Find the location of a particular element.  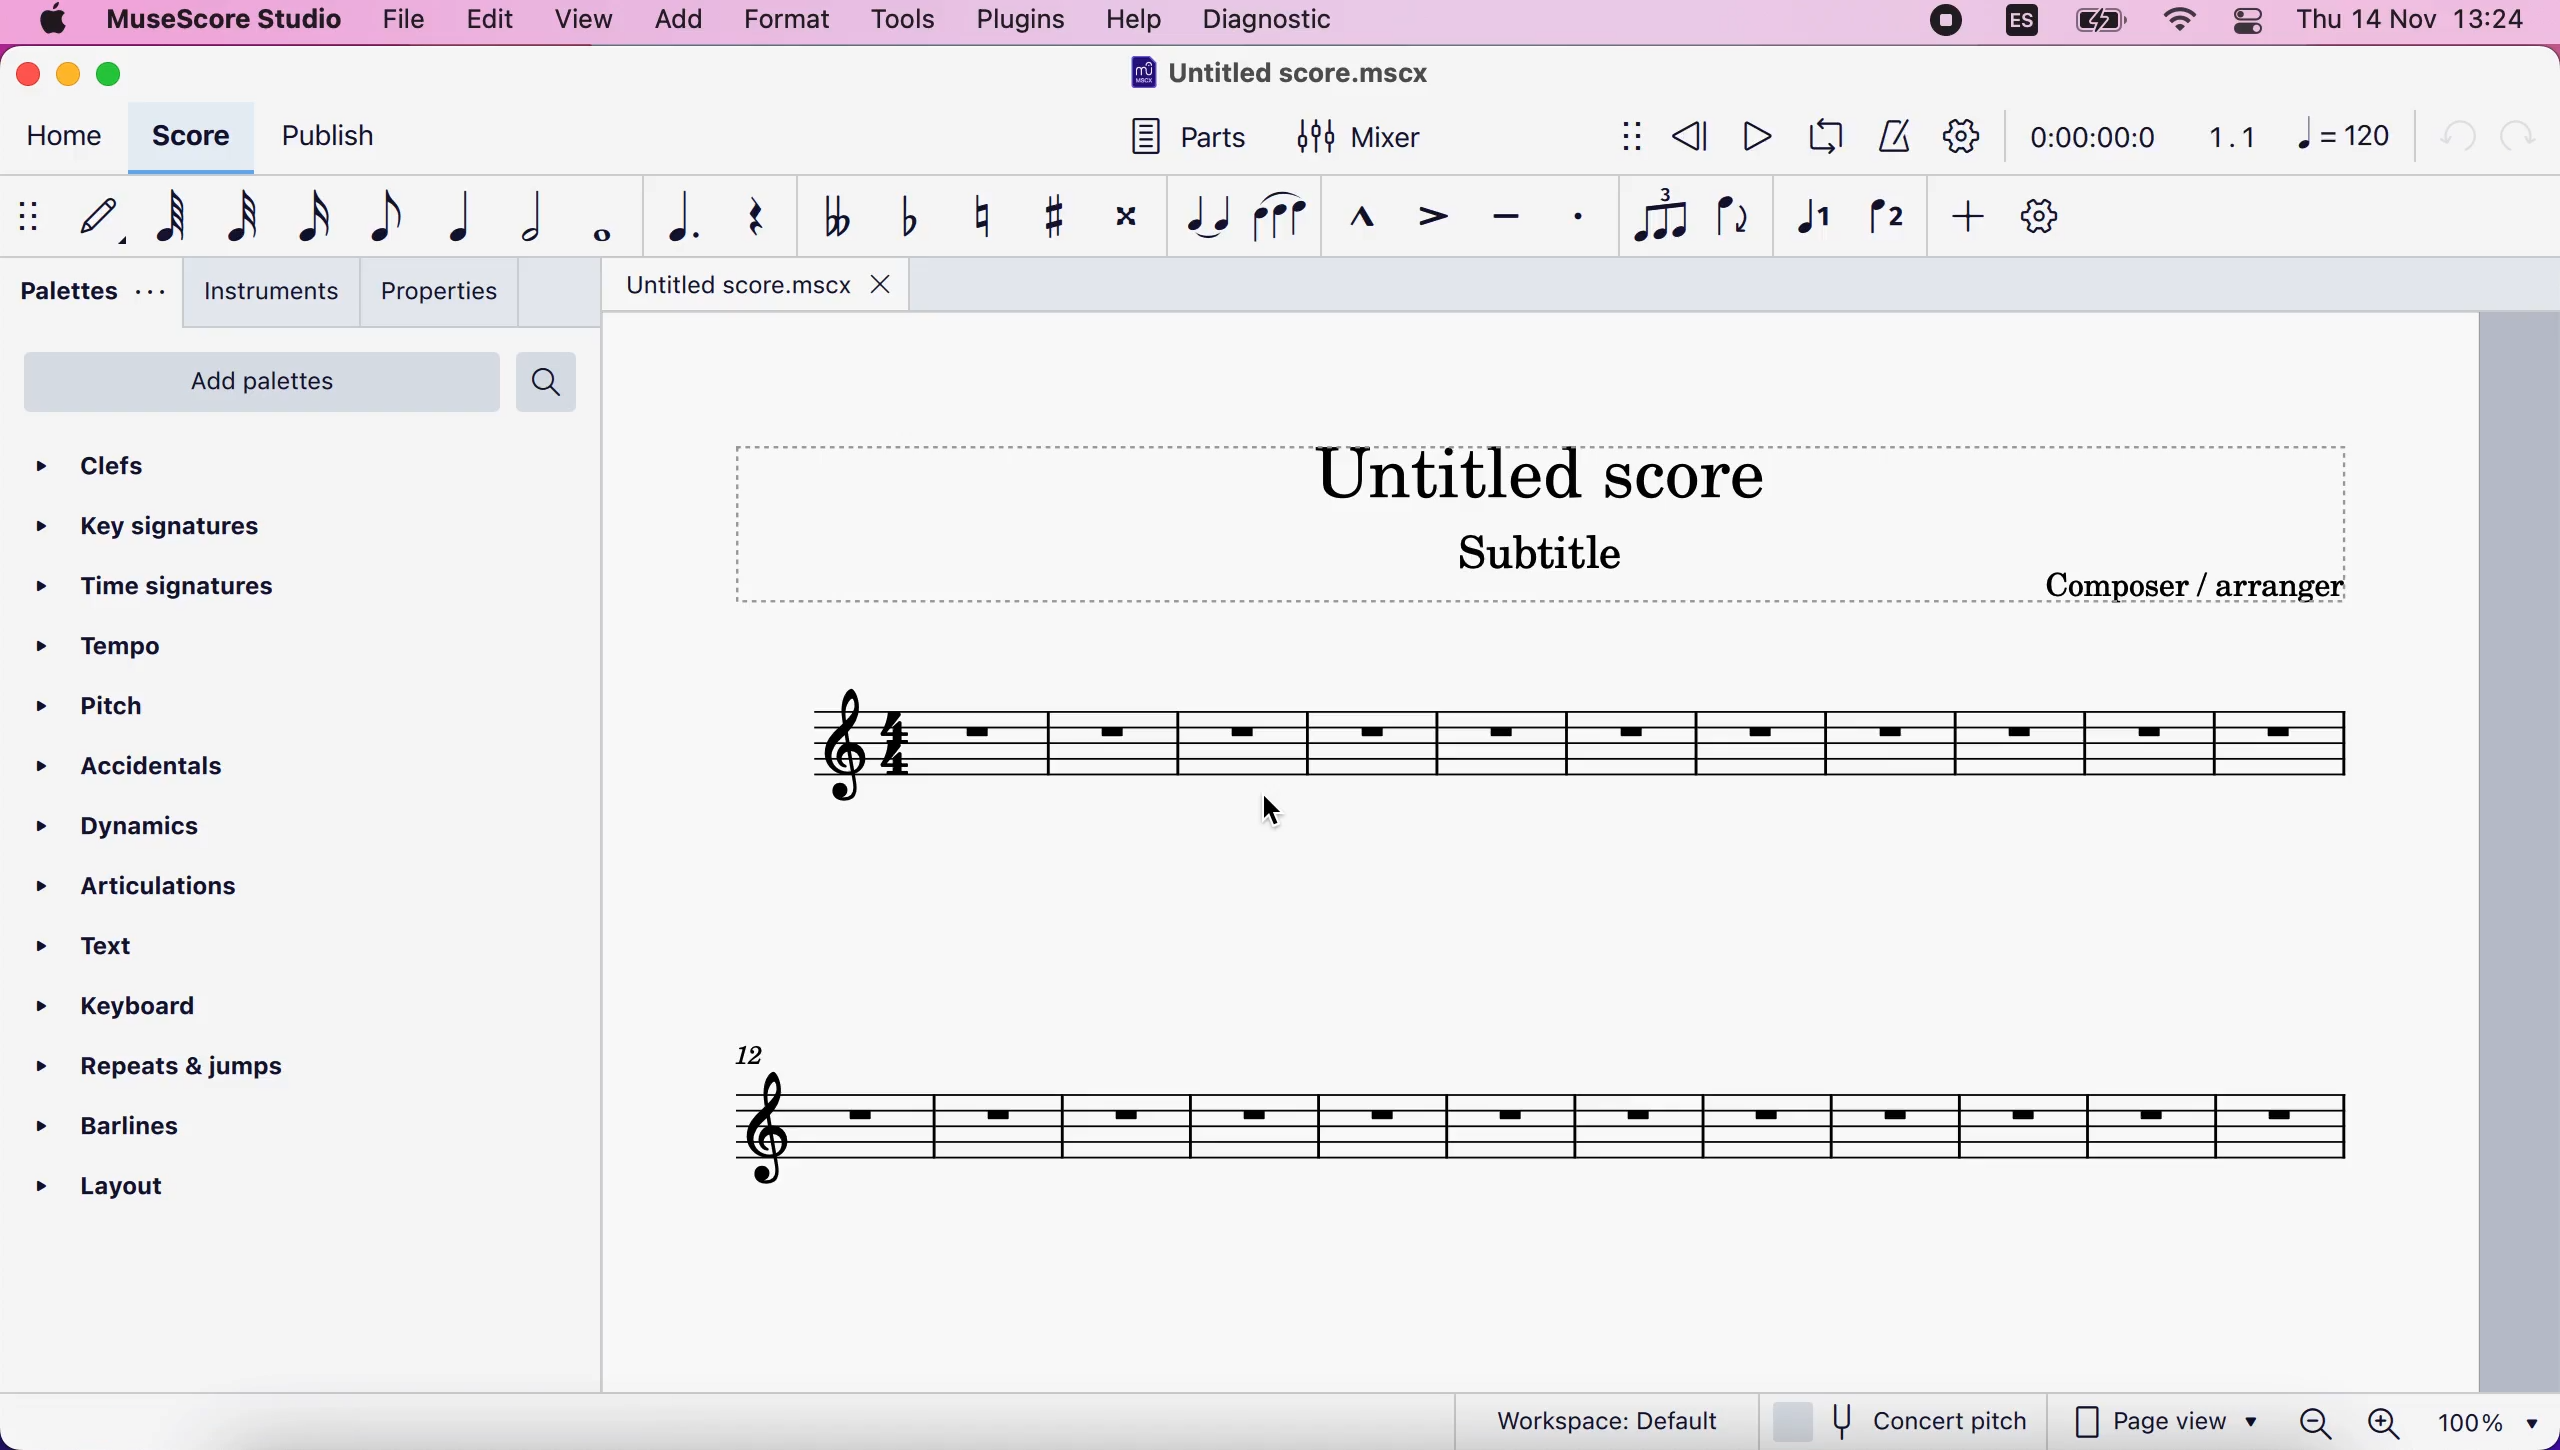

eight note is located at coordinates (378, 219).